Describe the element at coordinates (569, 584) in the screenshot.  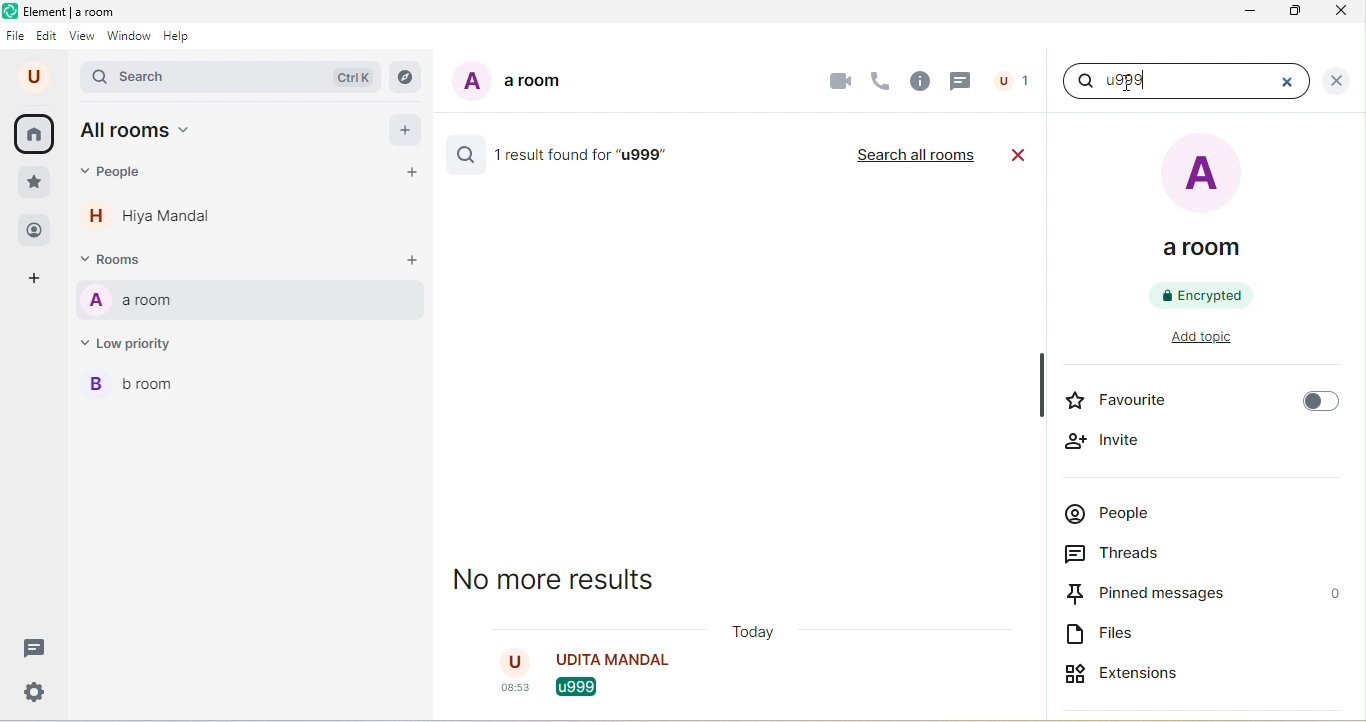
I see `no more result` at that location.